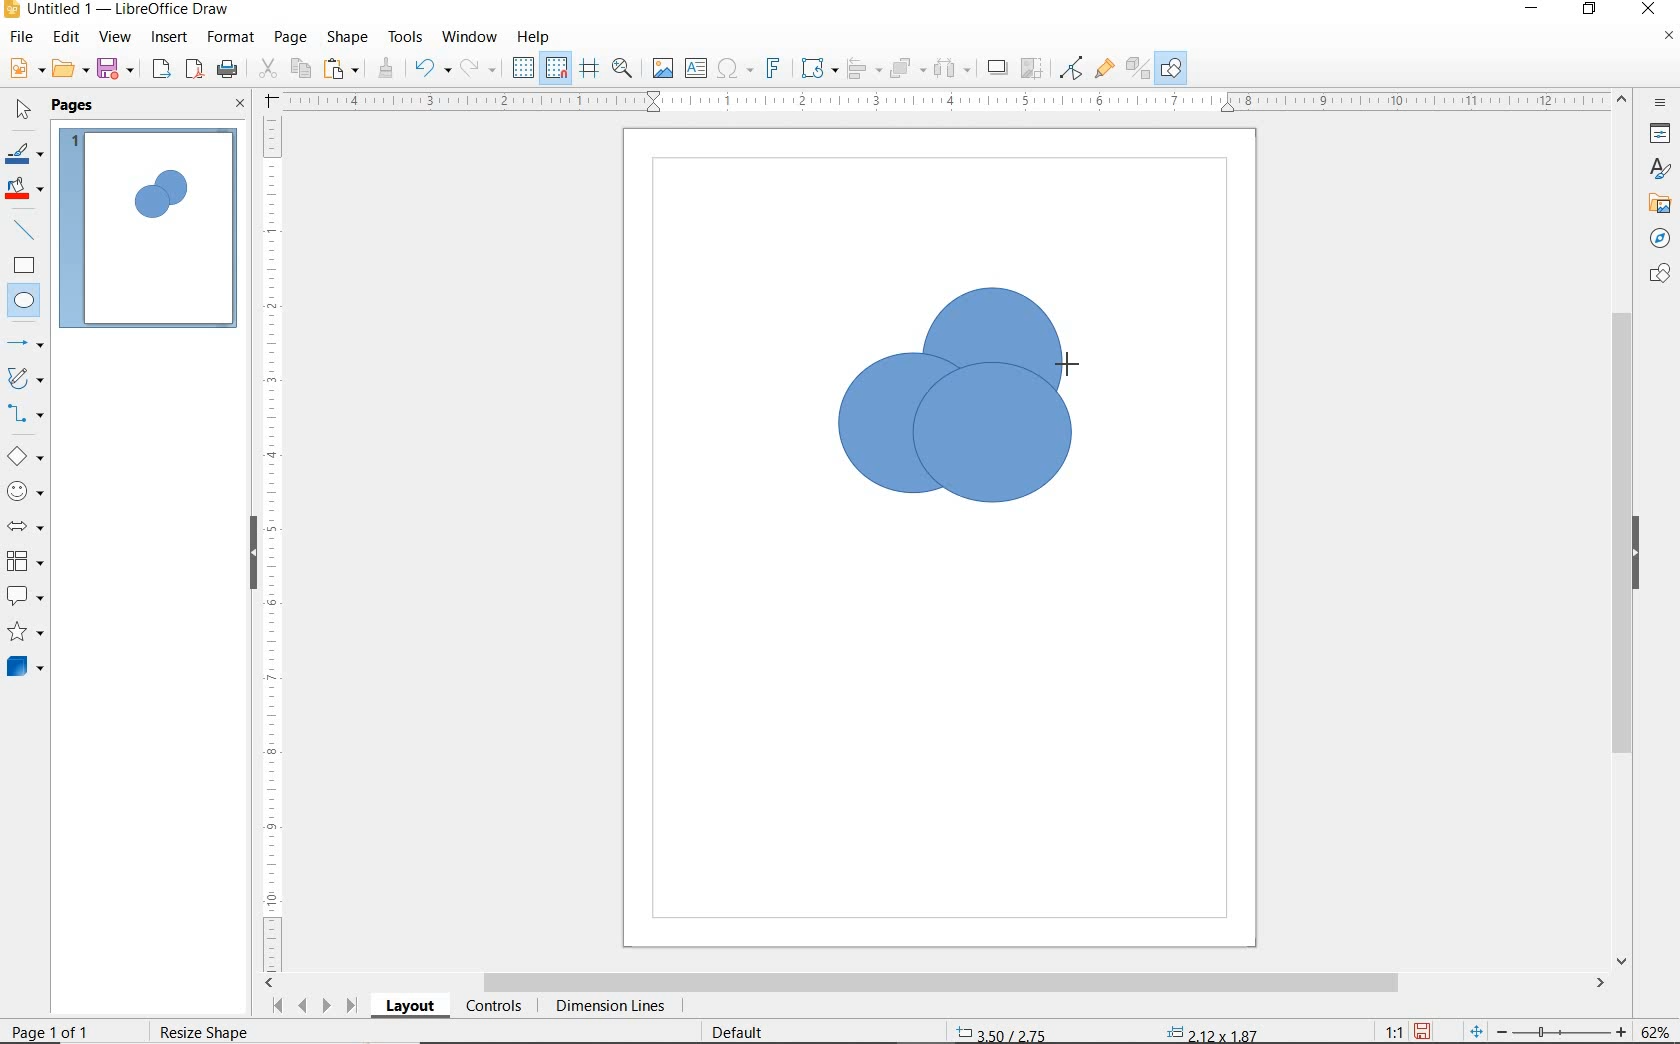 This screenshot has width=1680, height=1044. Describe the element at coordinates (907, 69) in the screenshot. I see `ARRANGE` at that location.